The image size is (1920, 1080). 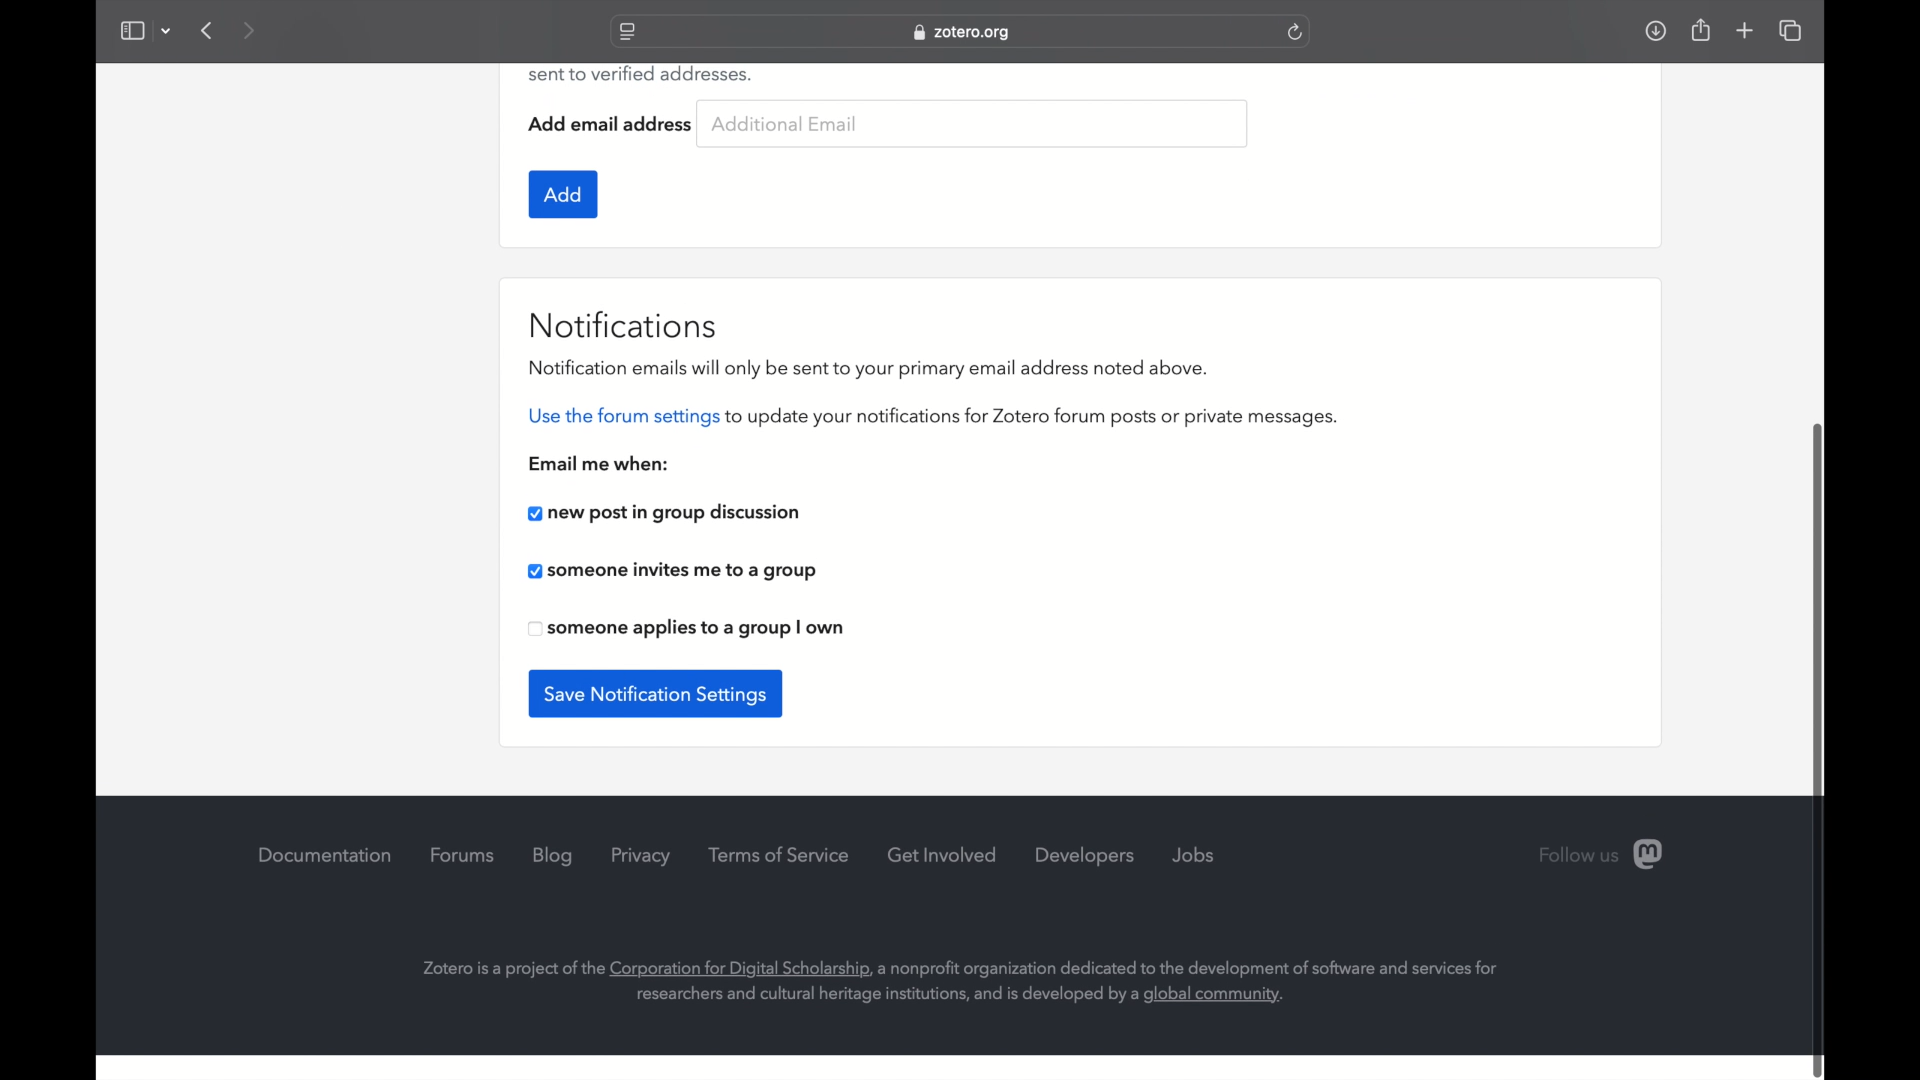 What do you see at coordinates (612, 123) in the screenshot?
I see `add email address` at bounding box center [612, 123].